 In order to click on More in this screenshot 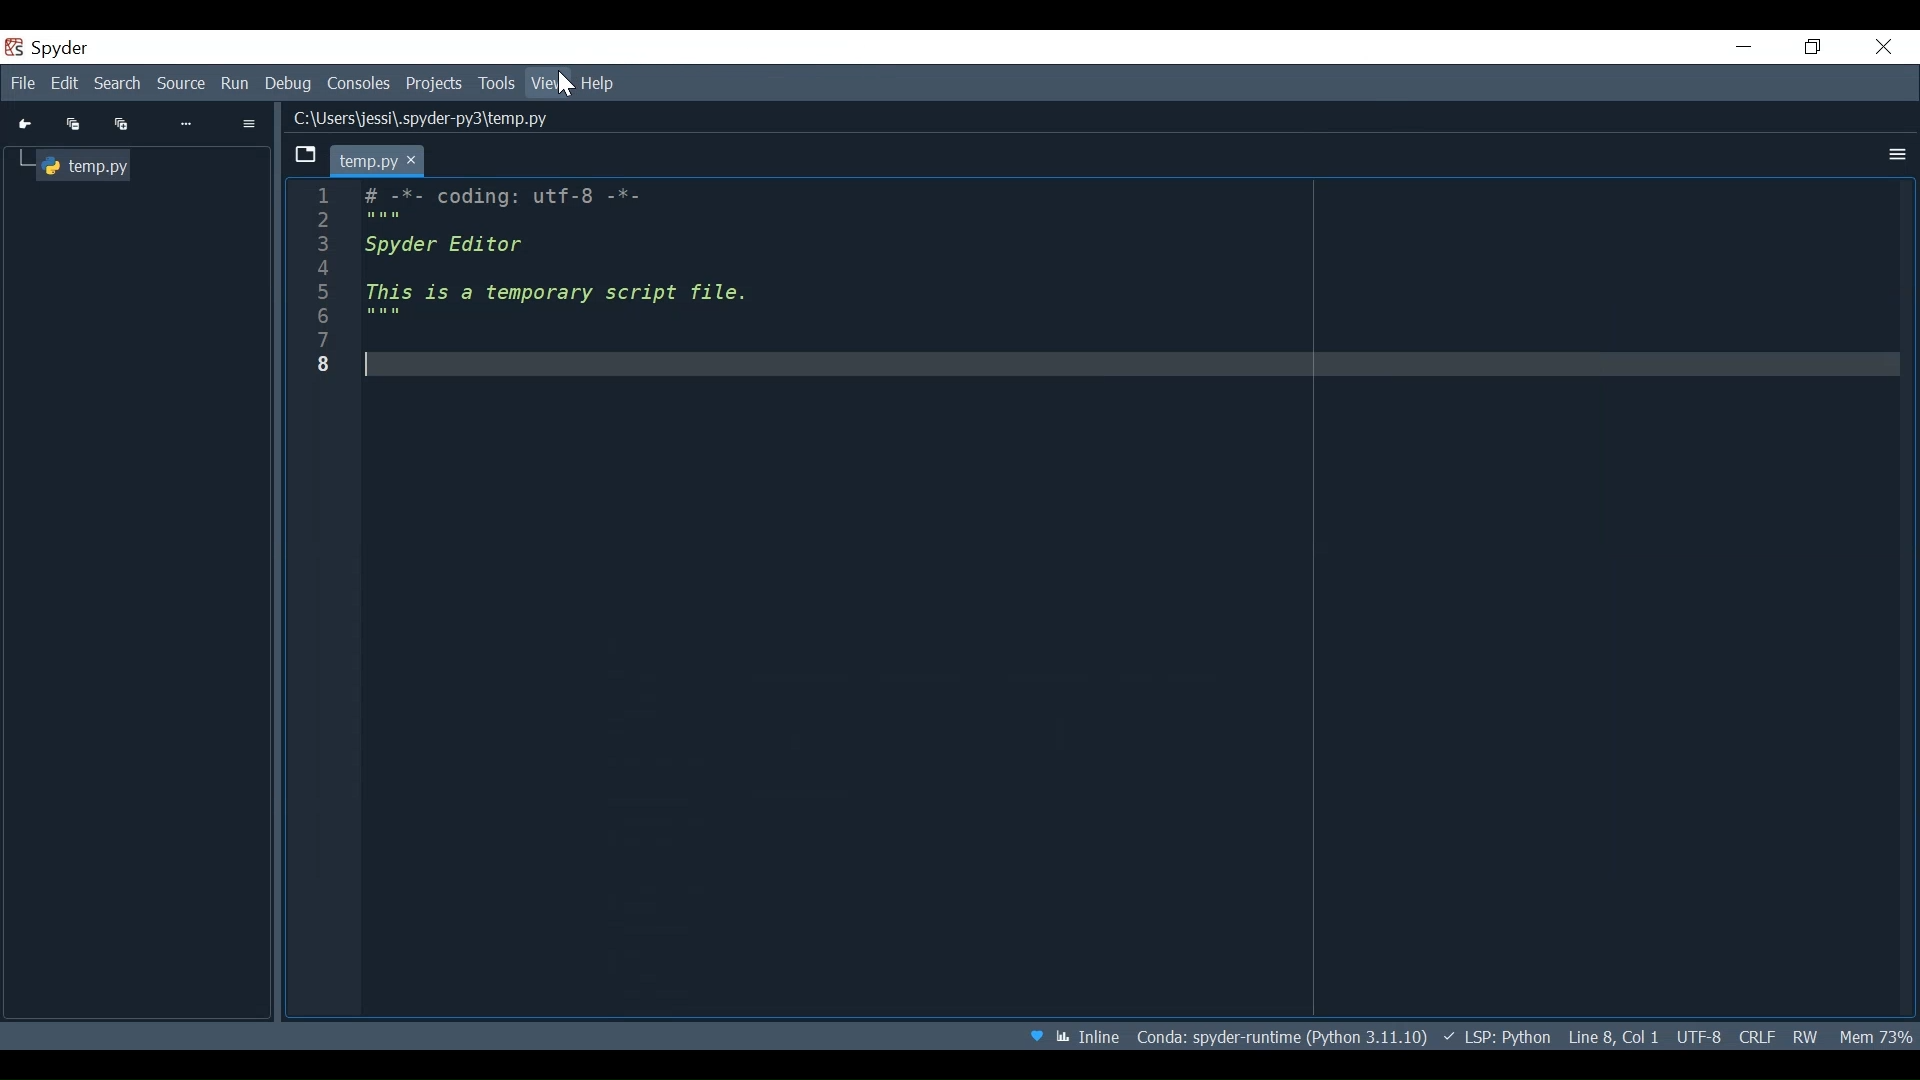, I will do `click(187, 124)`.